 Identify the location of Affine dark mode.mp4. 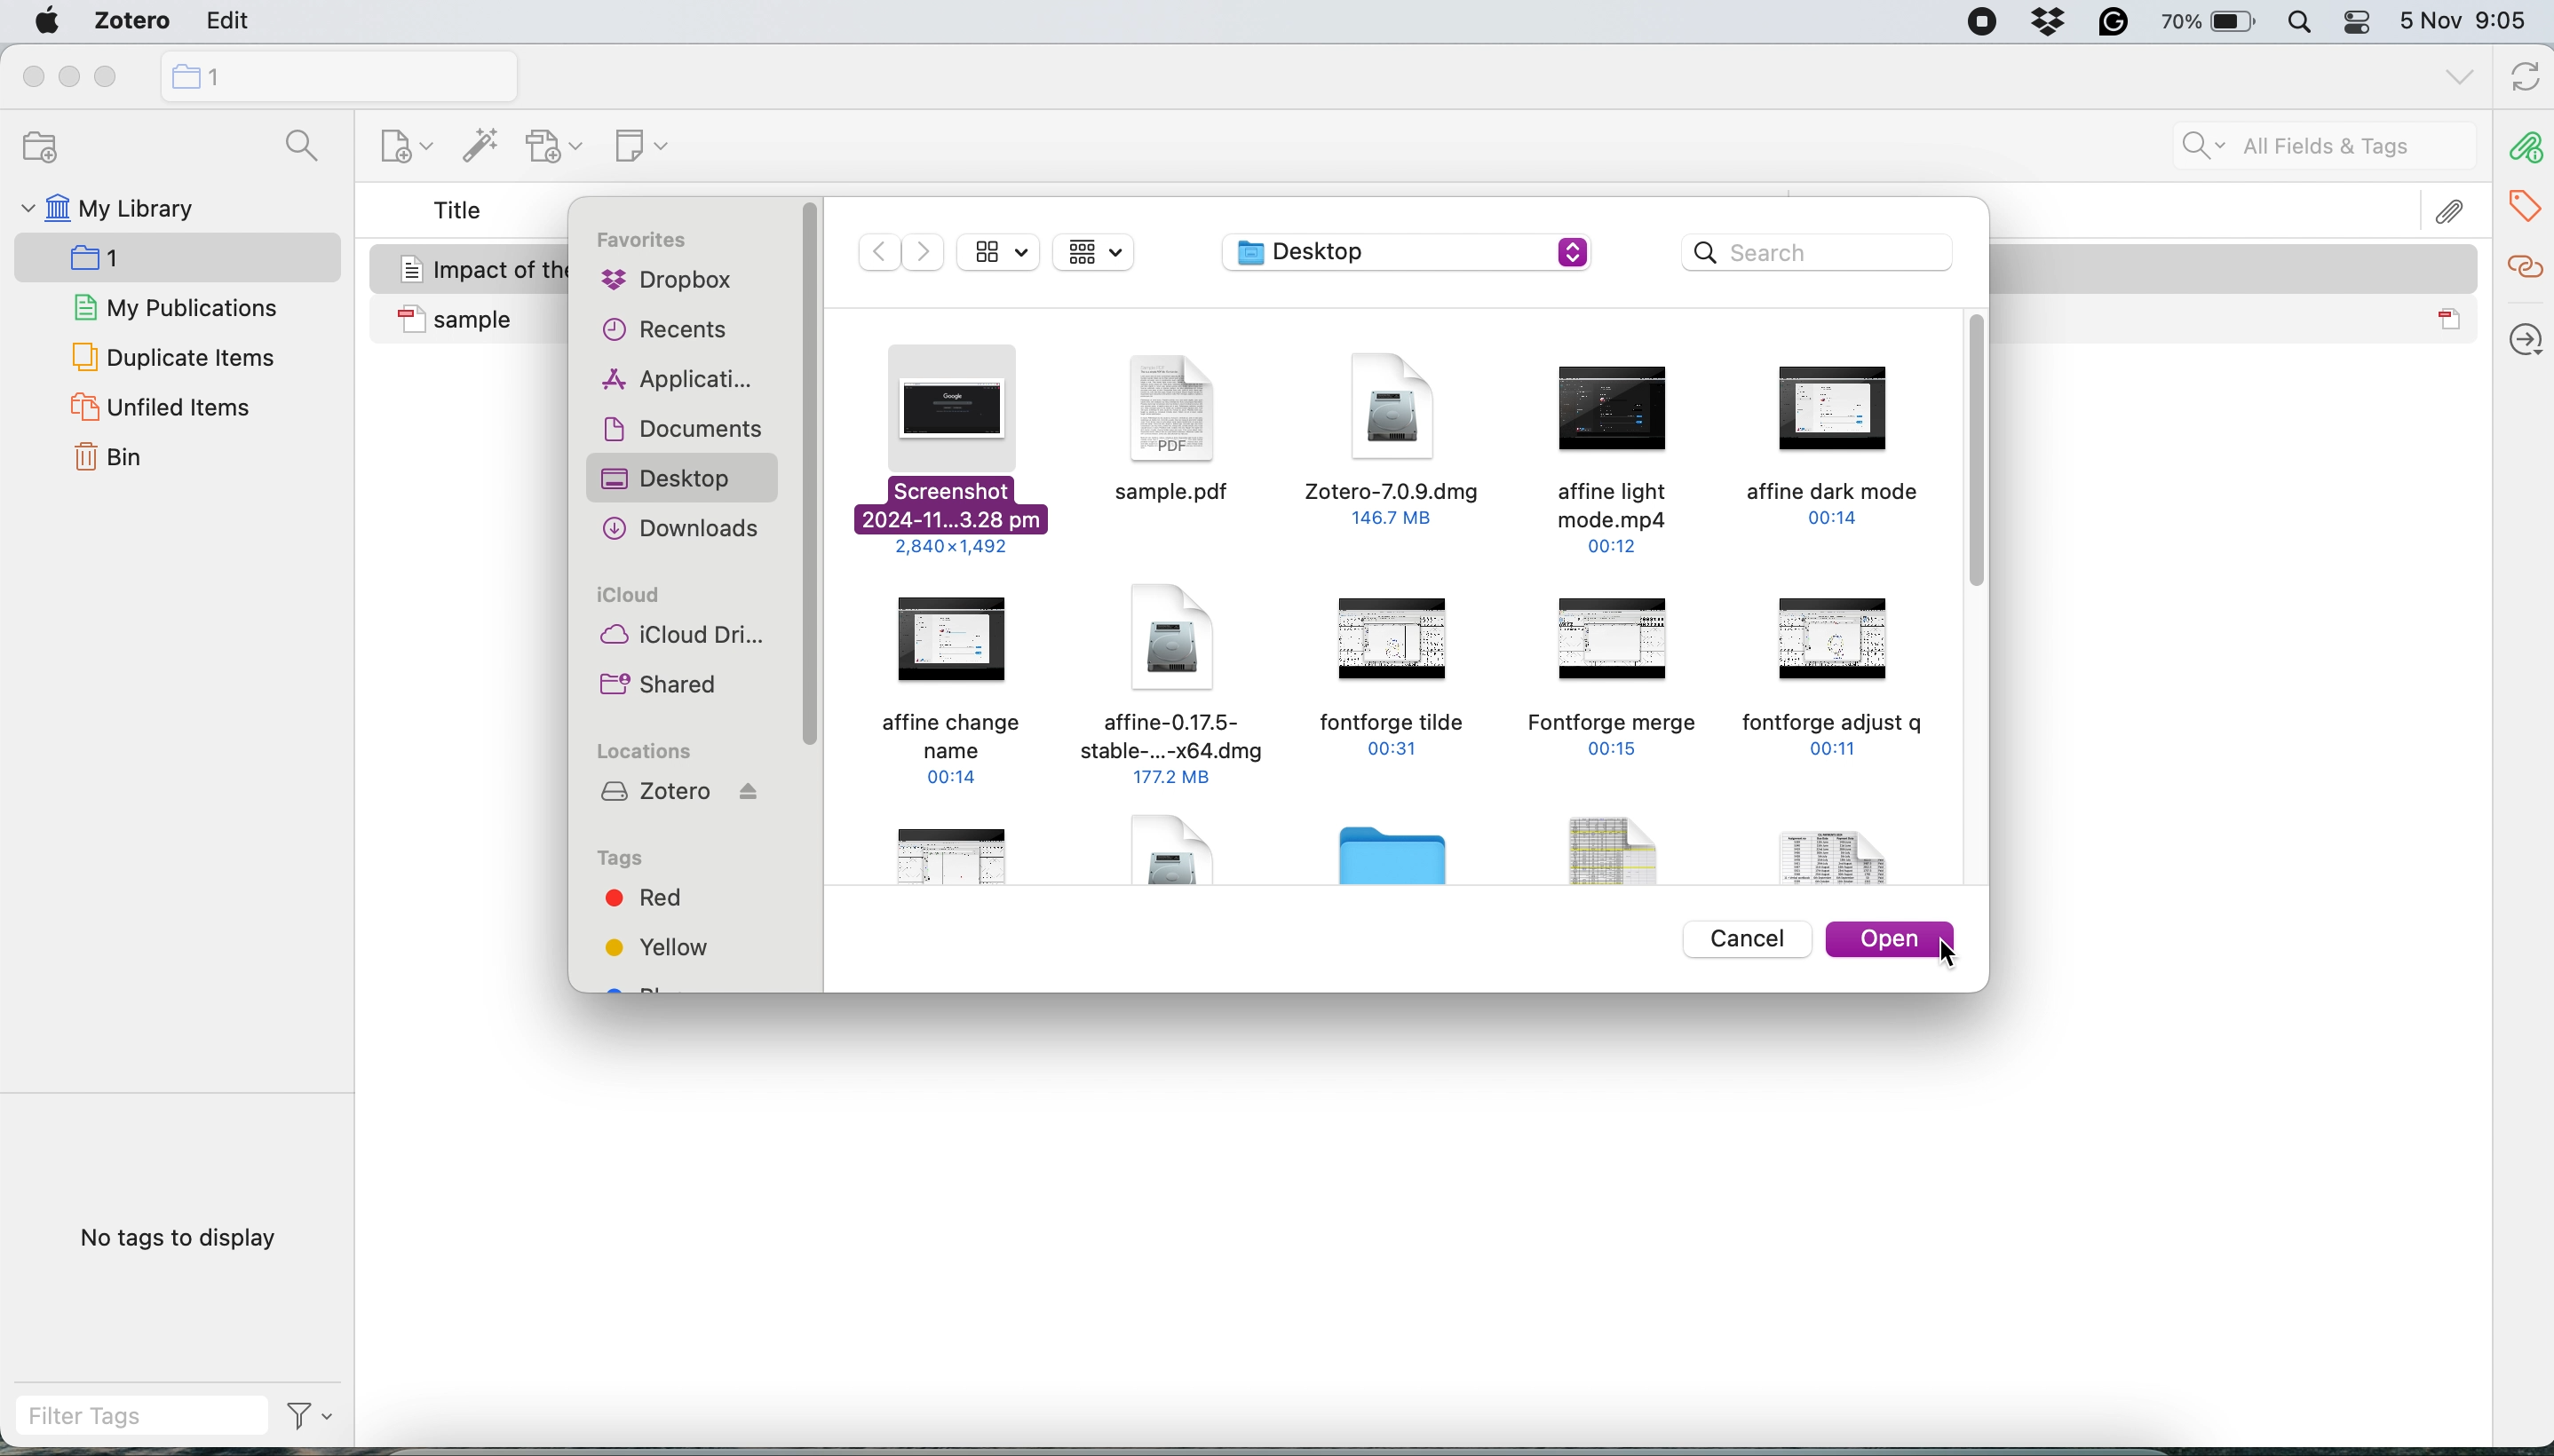
(1825, 448).